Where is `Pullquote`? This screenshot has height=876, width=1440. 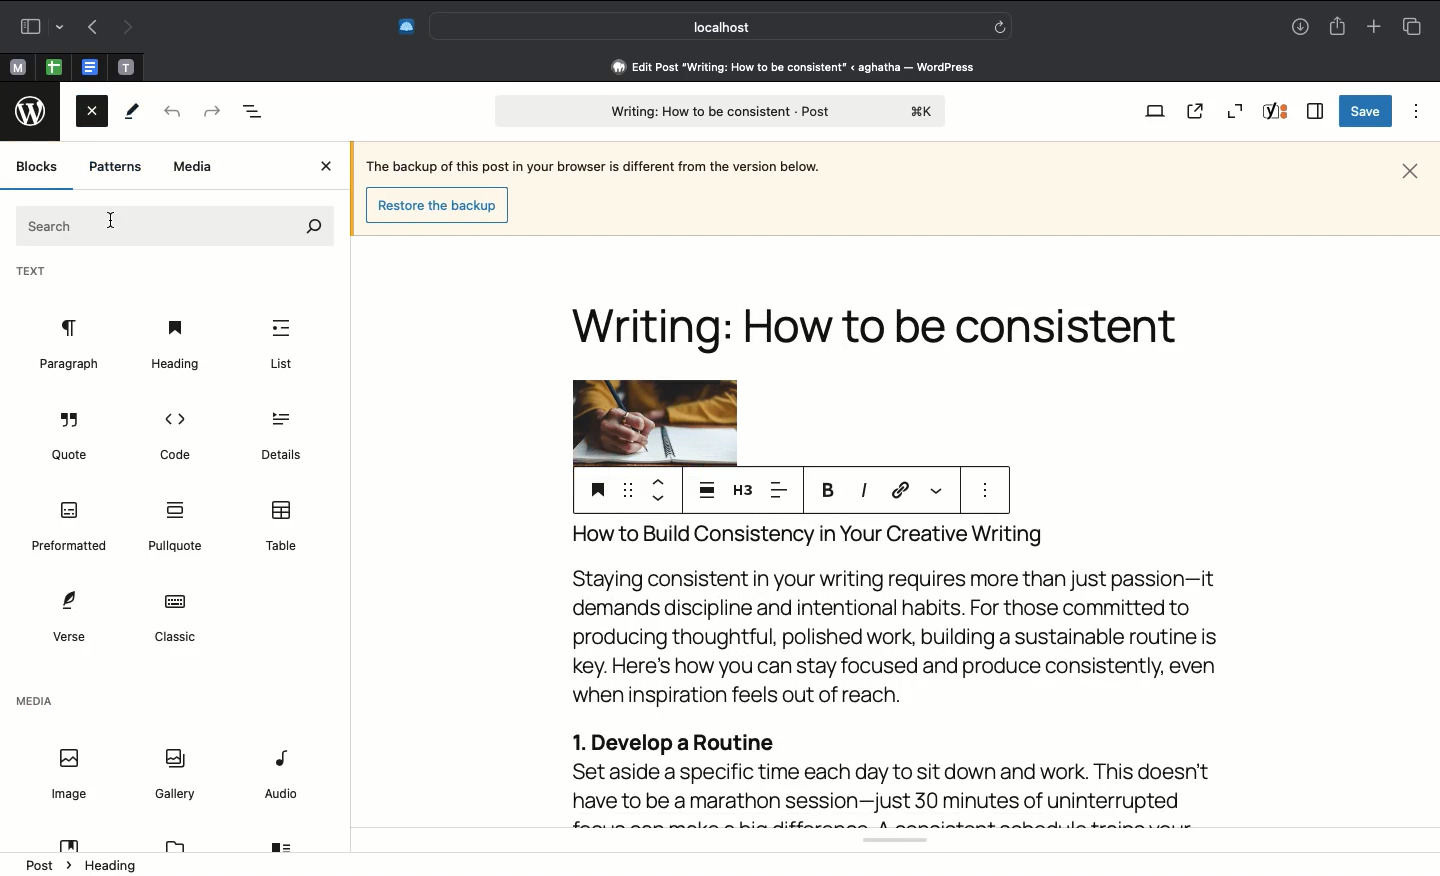 Pullquote is located at coordinates (179, 527).